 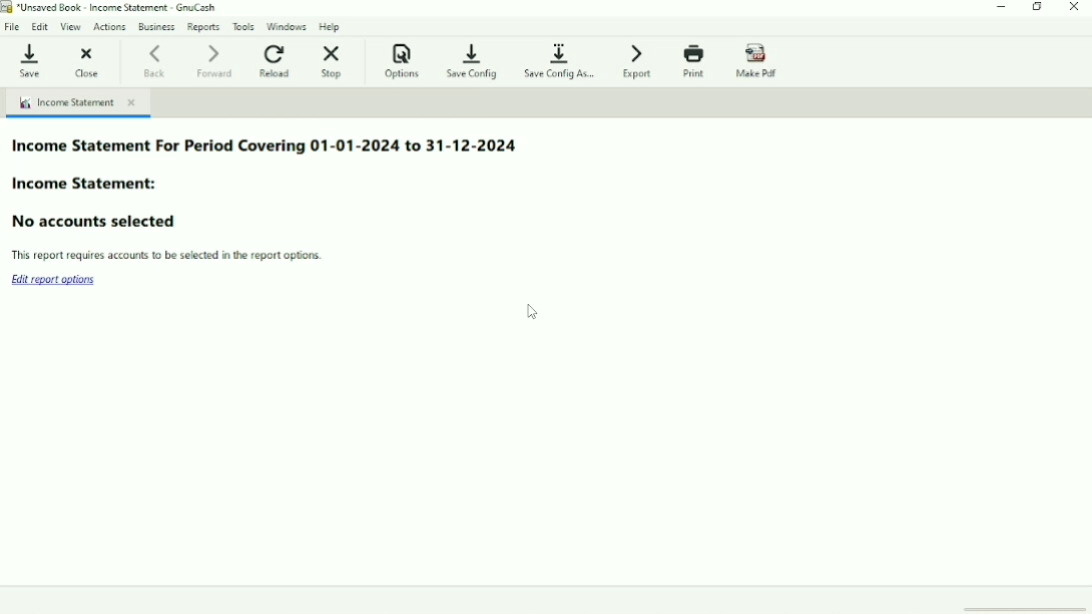 I want to click on Options, so click(x=402, y=62).